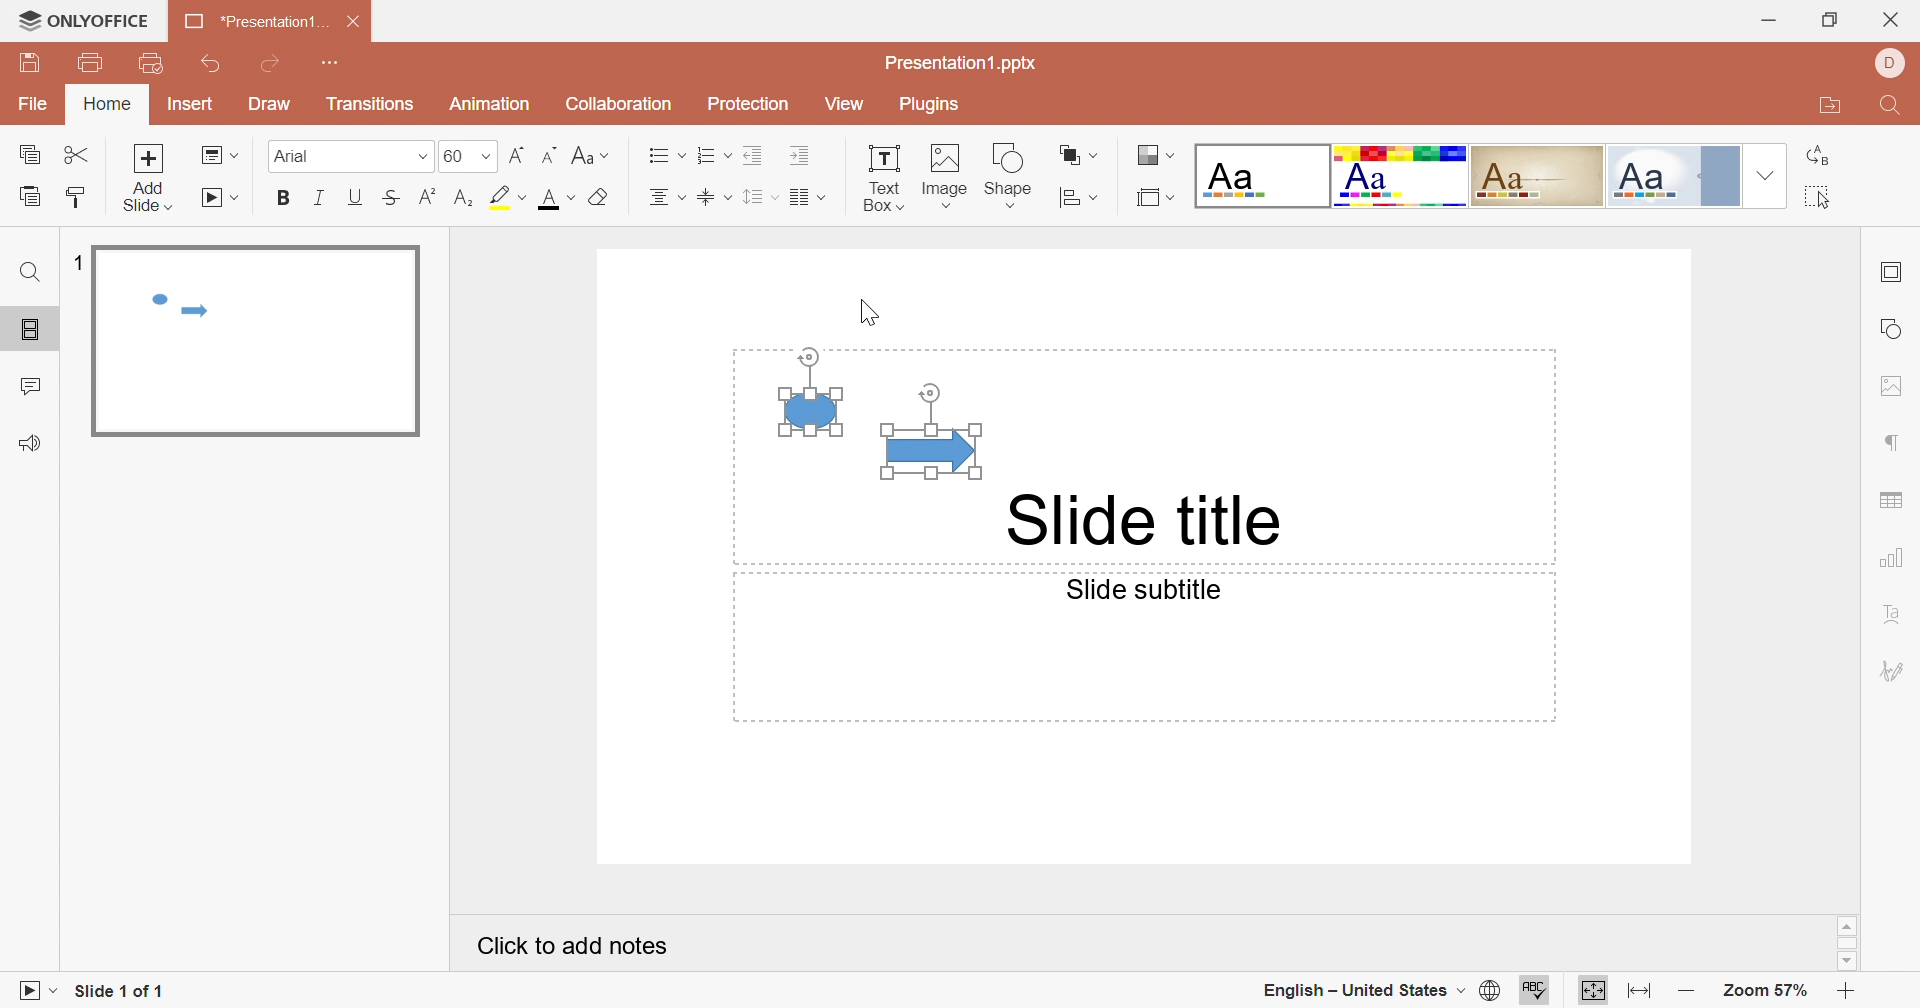 The image size is (1920, 1008). What do you see at coordinates (1075, 154) in the screenshot?
I see `Arrange shape` at bounding box center [1075, 154].